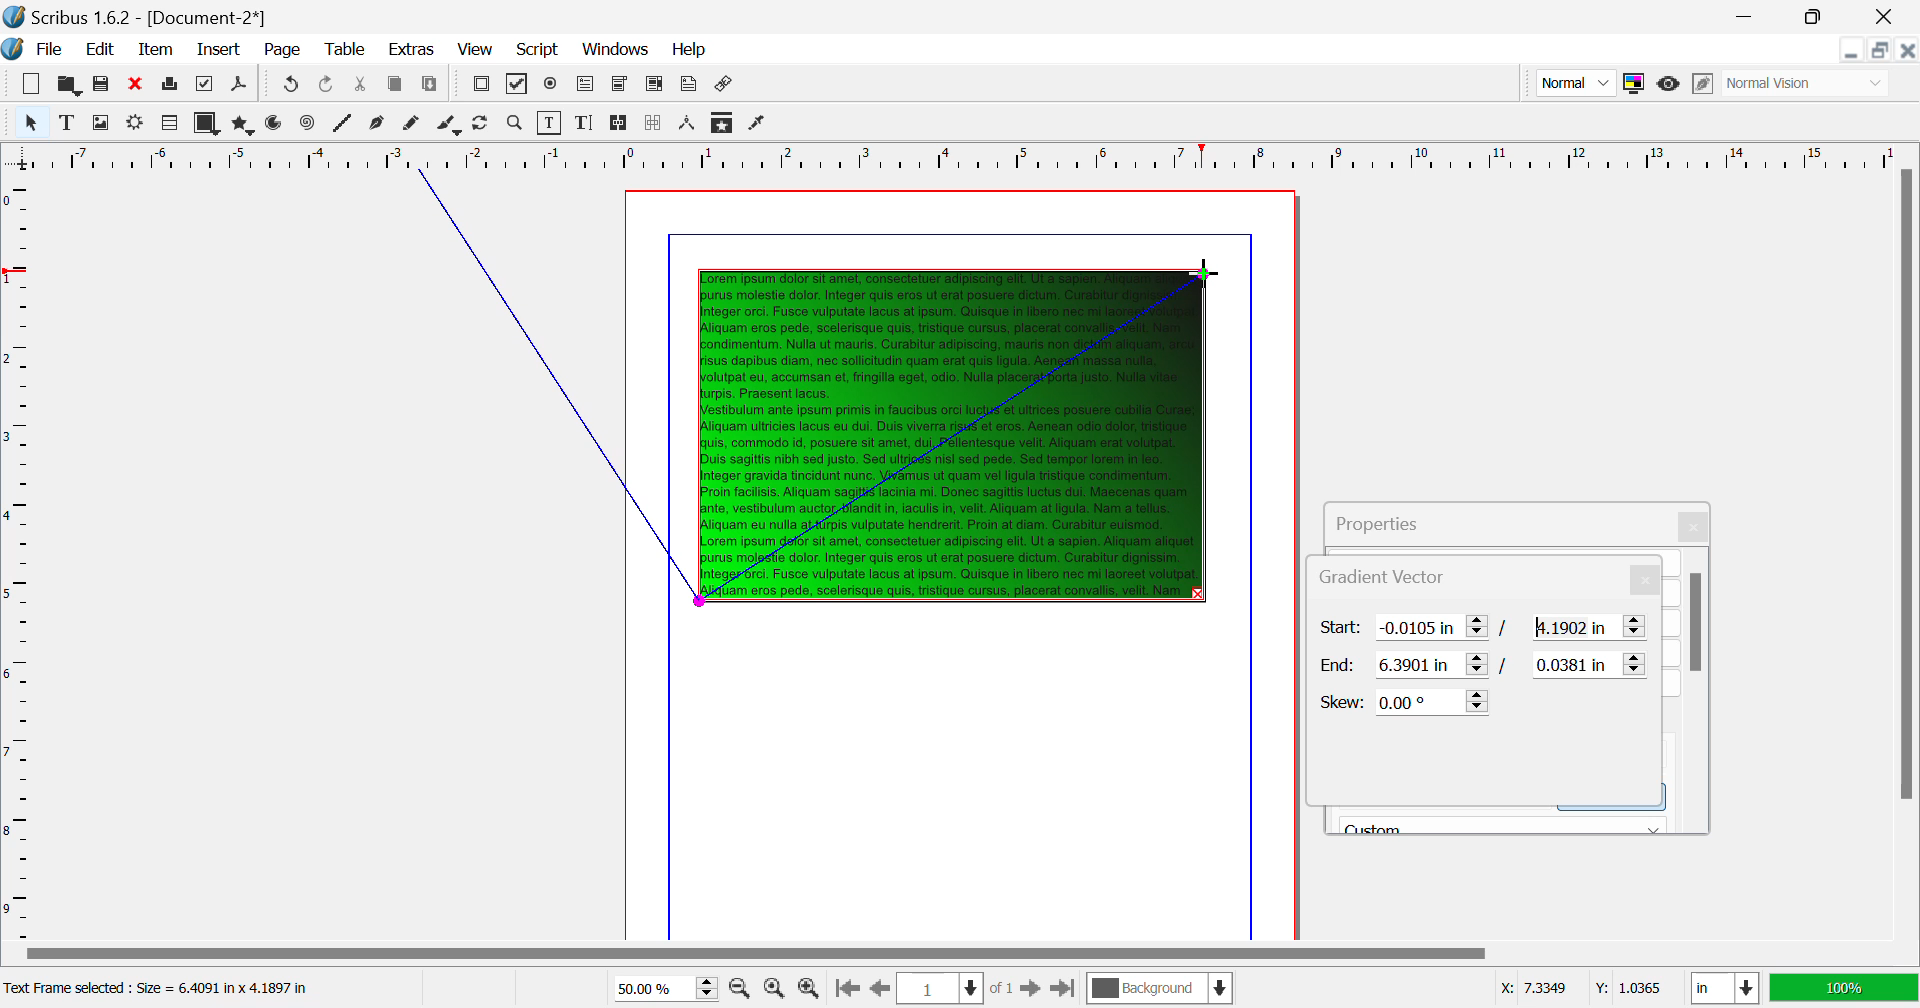 The width and height of the screenshot is (1920, 1008). I want to click on Scribus 1.62 - [Document-2*], so click(137, 17).